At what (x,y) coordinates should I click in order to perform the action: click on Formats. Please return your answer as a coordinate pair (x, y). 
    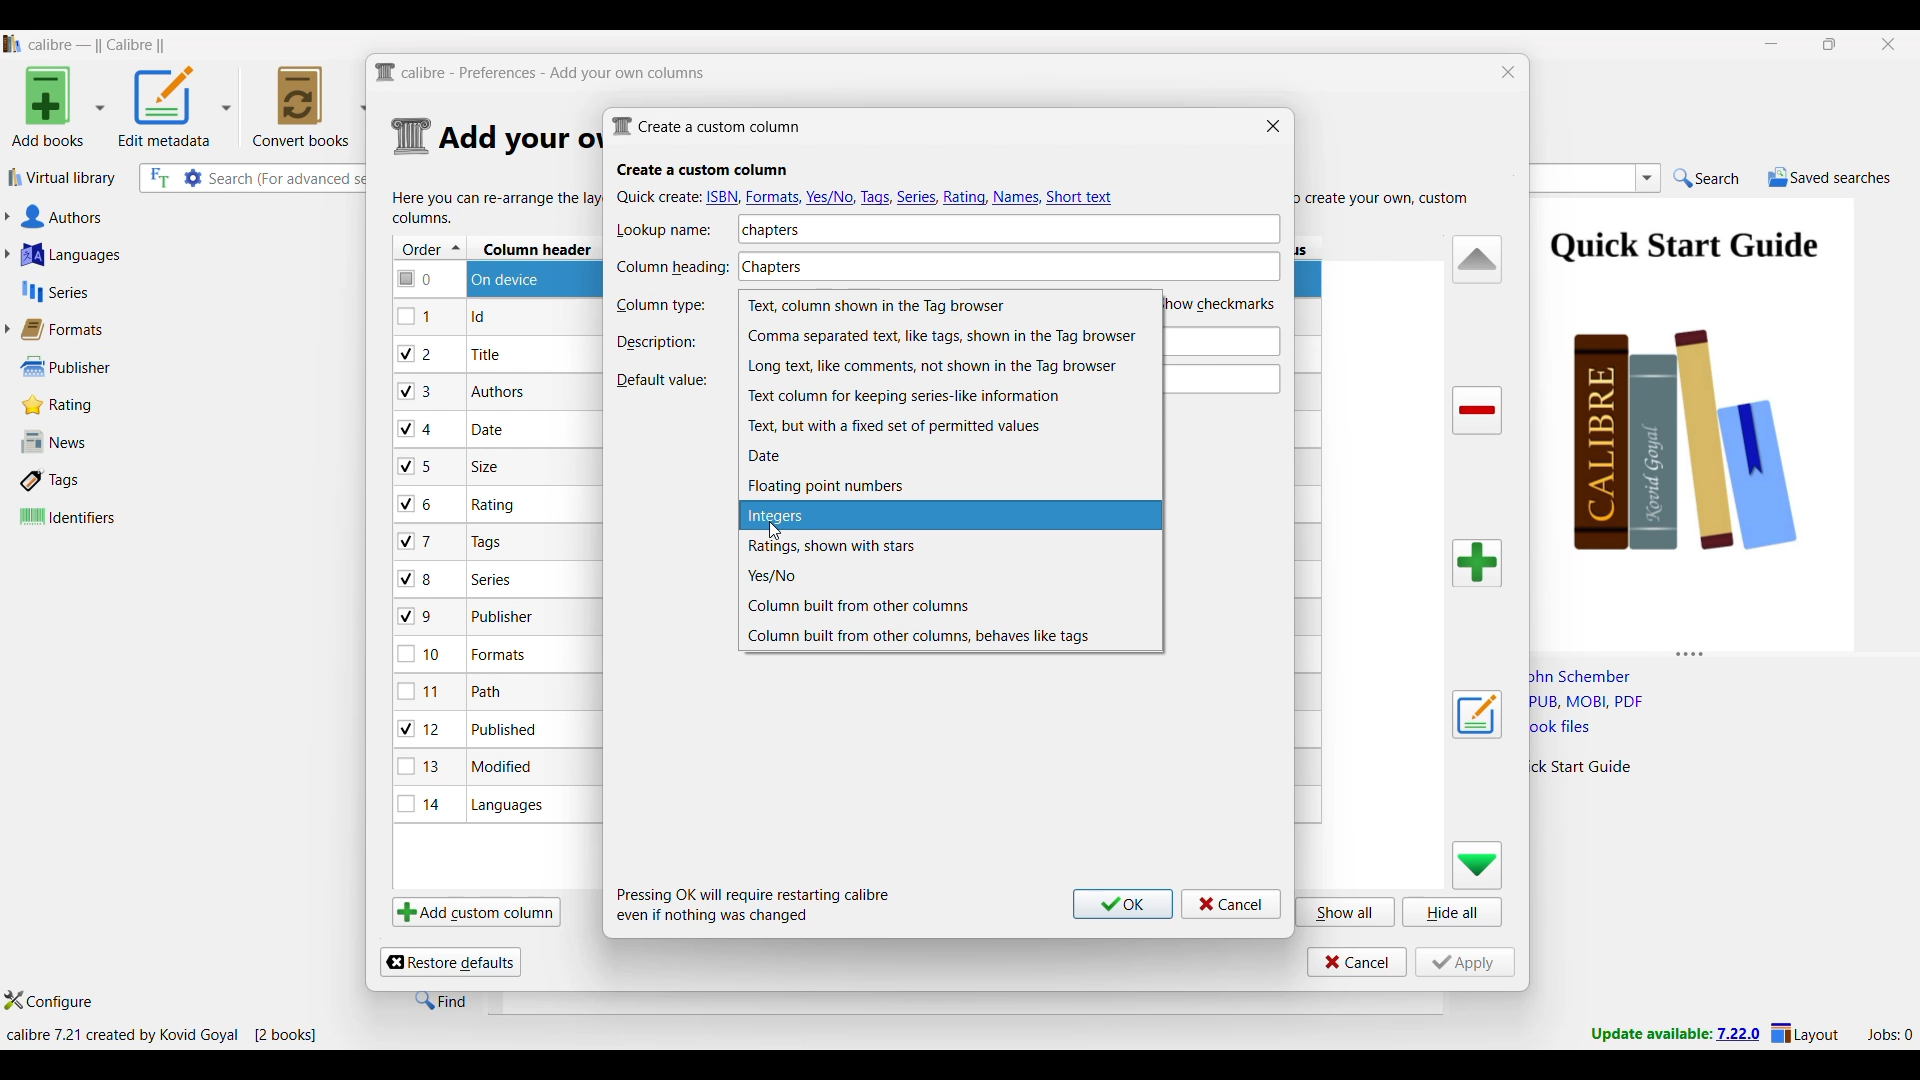
    Looking at the image, I should click on (71, 329).